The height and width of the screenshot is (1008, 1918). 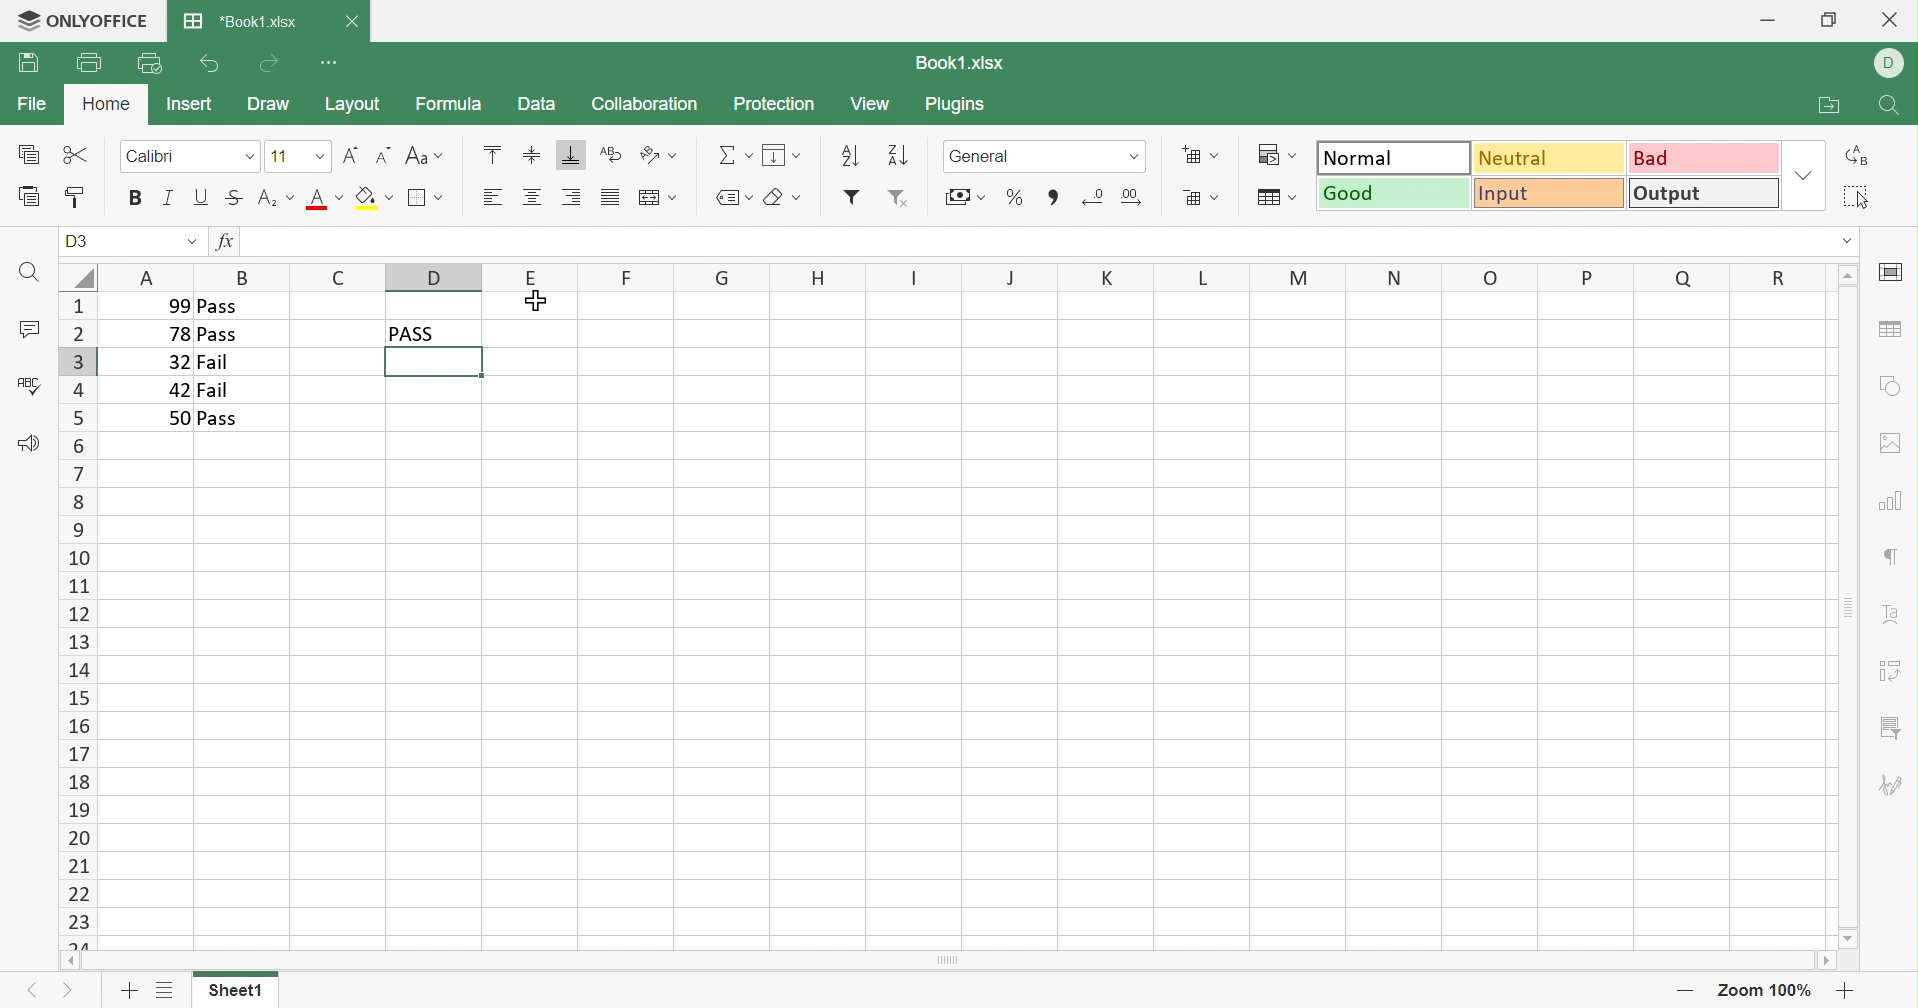 I want to click on Data, so click(x=534, y=102).